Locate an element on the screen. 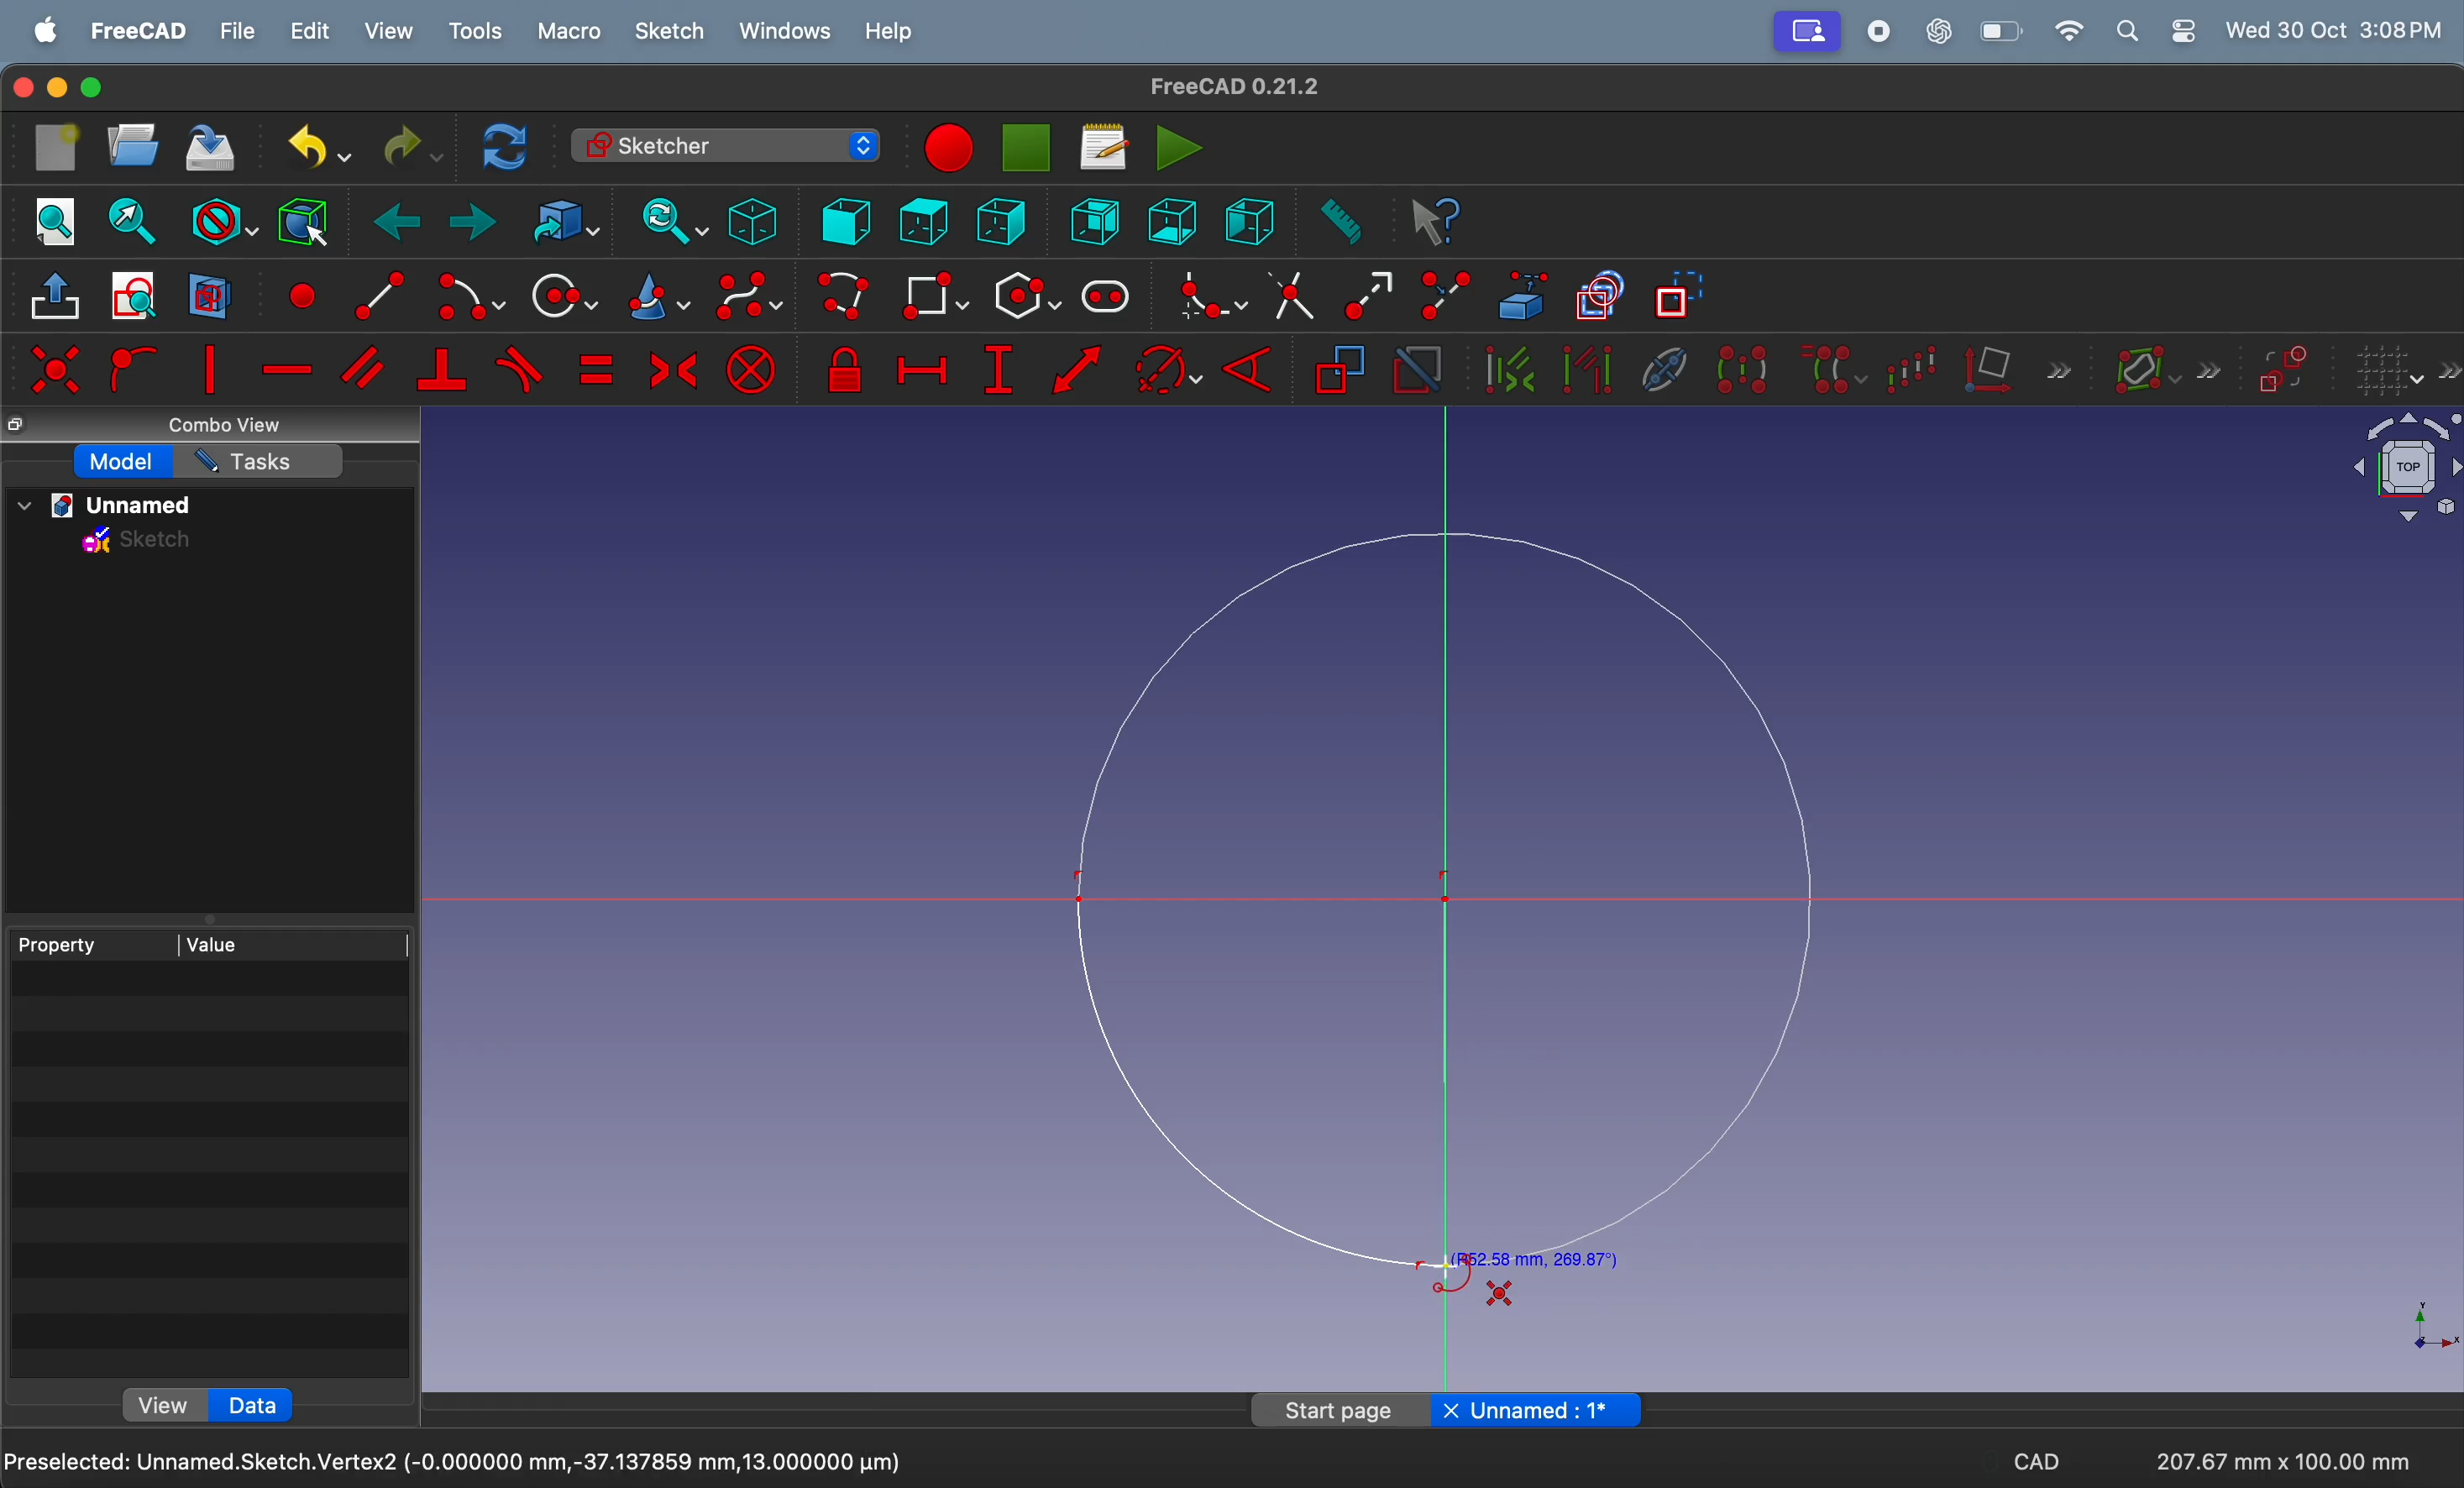 The width and height of the screenshot is (2464, 1488). cursor is located at coordinates (1448, 1268).